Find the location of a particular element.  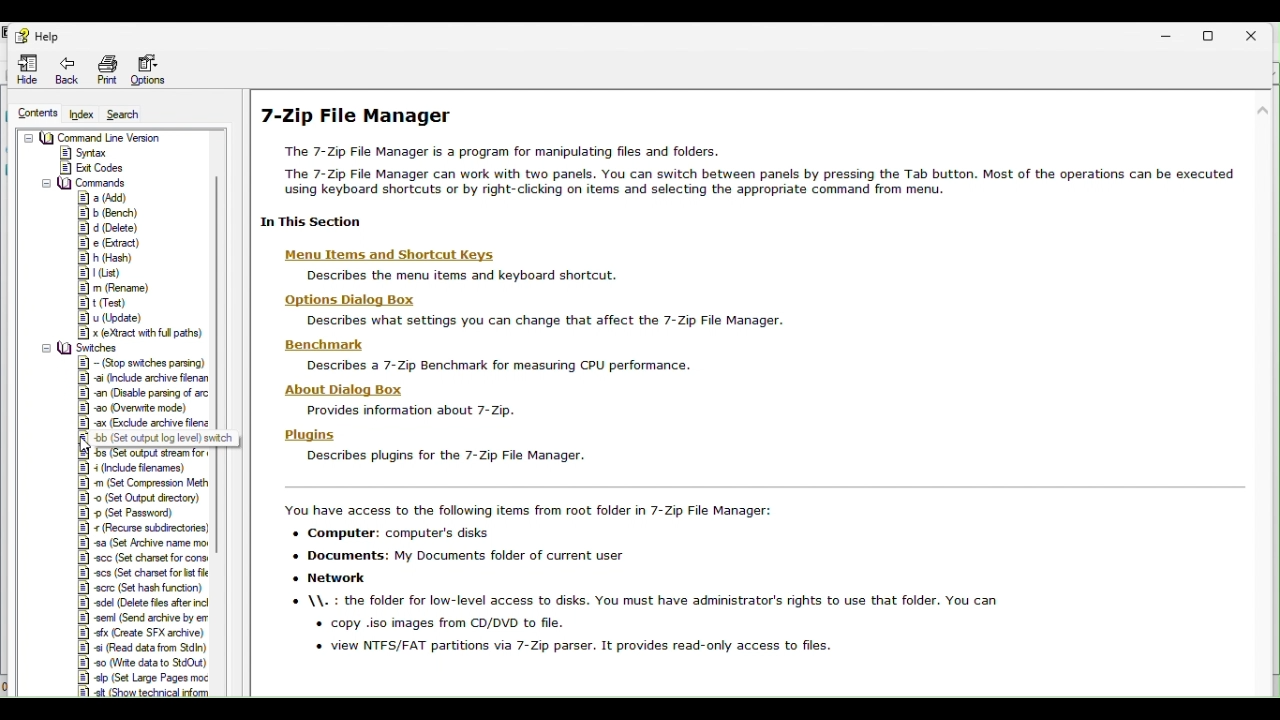

Options is located at coordinates (159, 70).